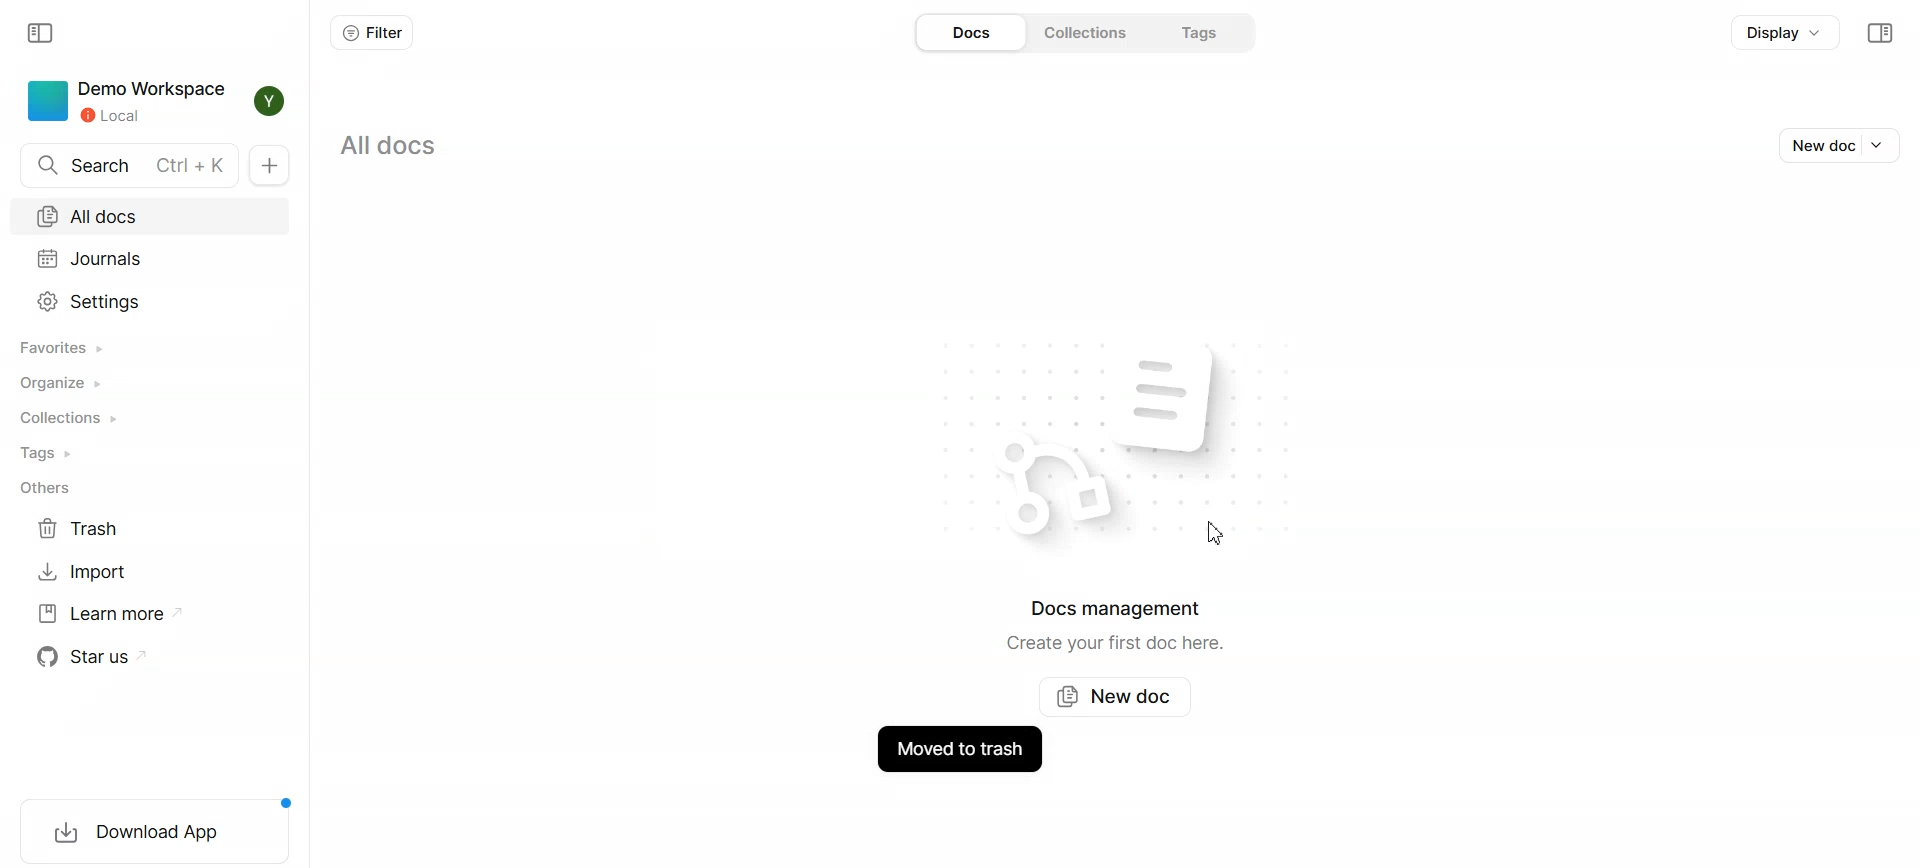  What do you see at coordinates (970, 32) in the screenshot?
I see `Docs` at bounding box center [970, 32].